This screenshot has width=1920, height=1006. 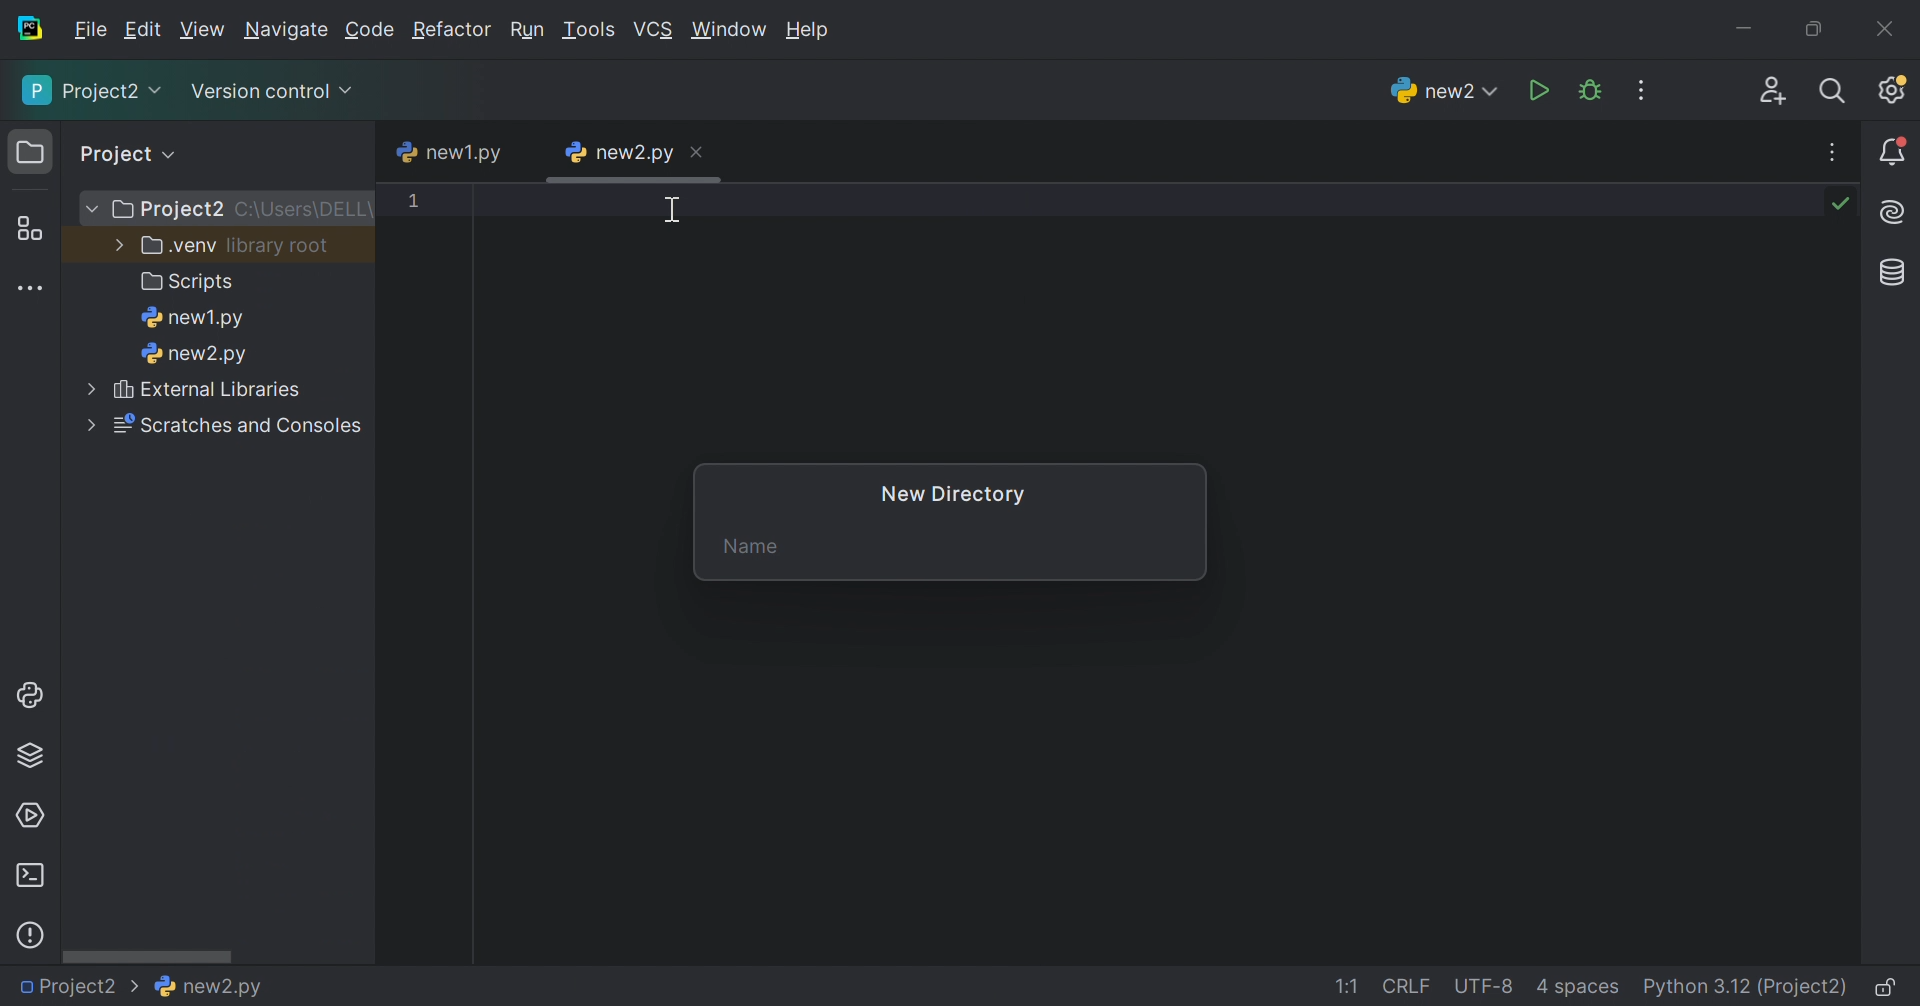 What do you see at coordinates (196, 317) in the screenshot?
I see `new1.py` at bounding box center [196, 317].